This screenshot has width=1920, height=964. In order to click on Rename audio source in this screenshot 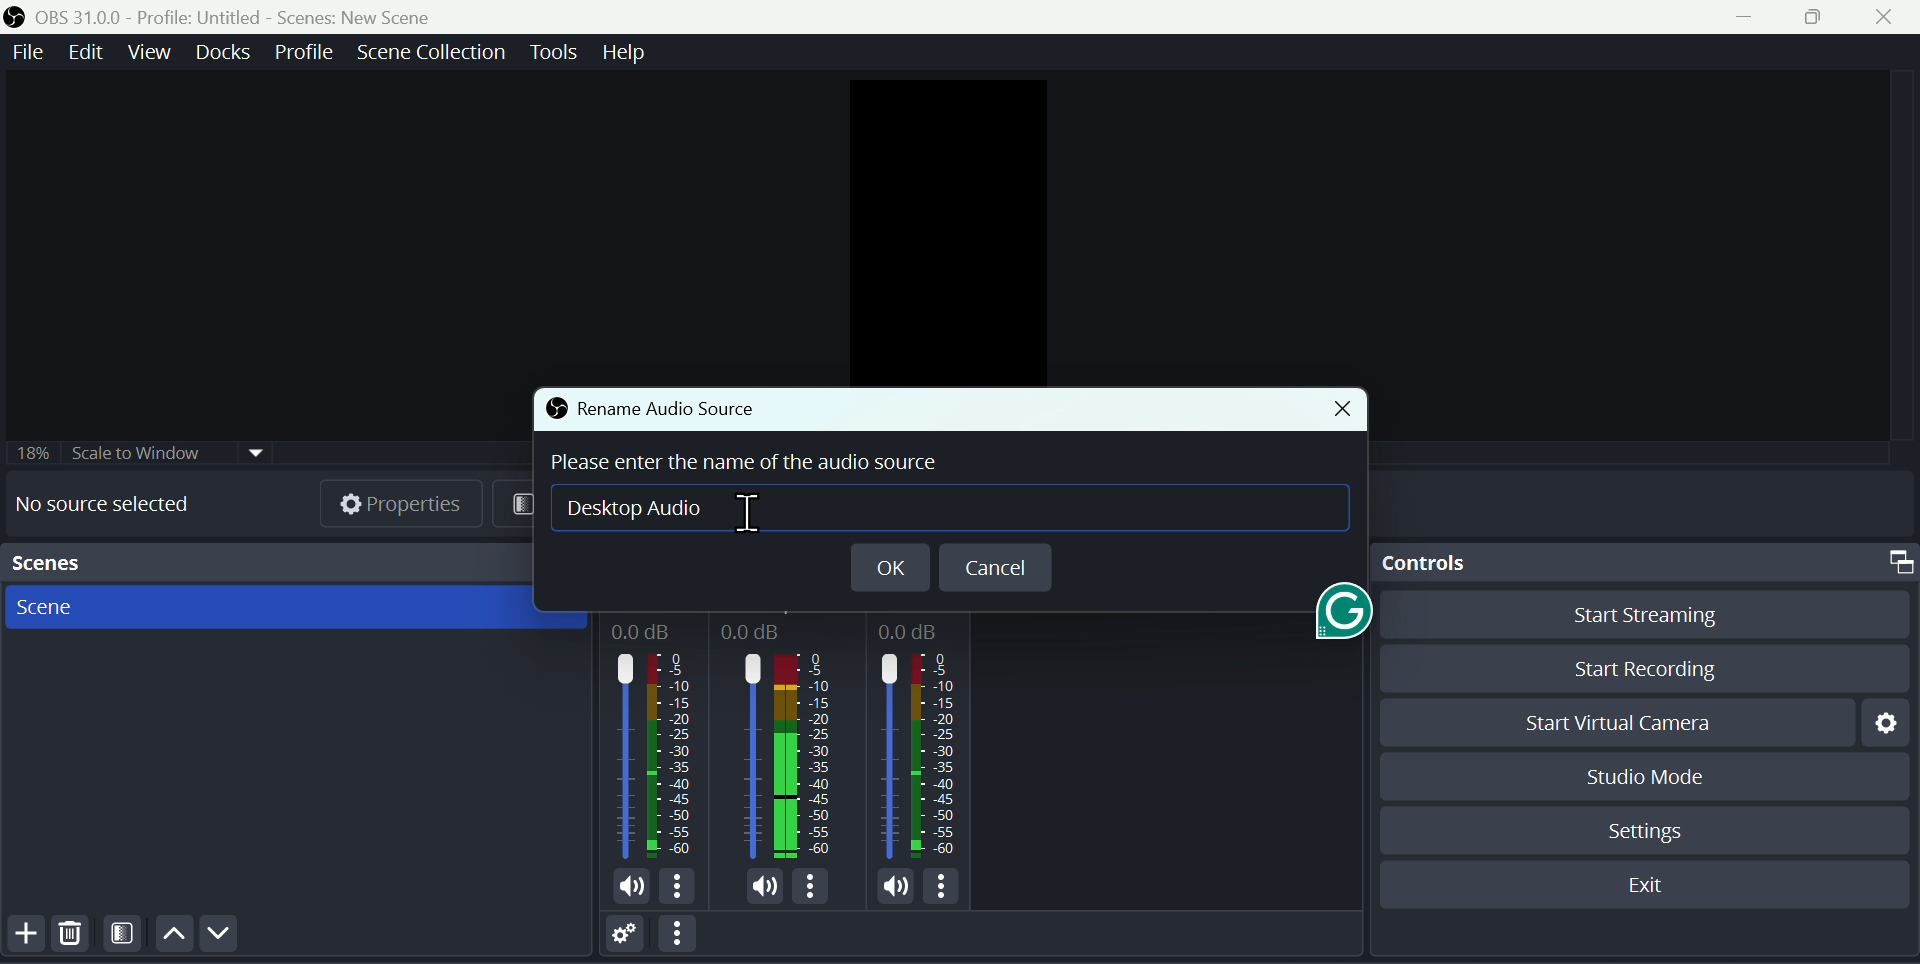, I will do `click(649, 408)`.